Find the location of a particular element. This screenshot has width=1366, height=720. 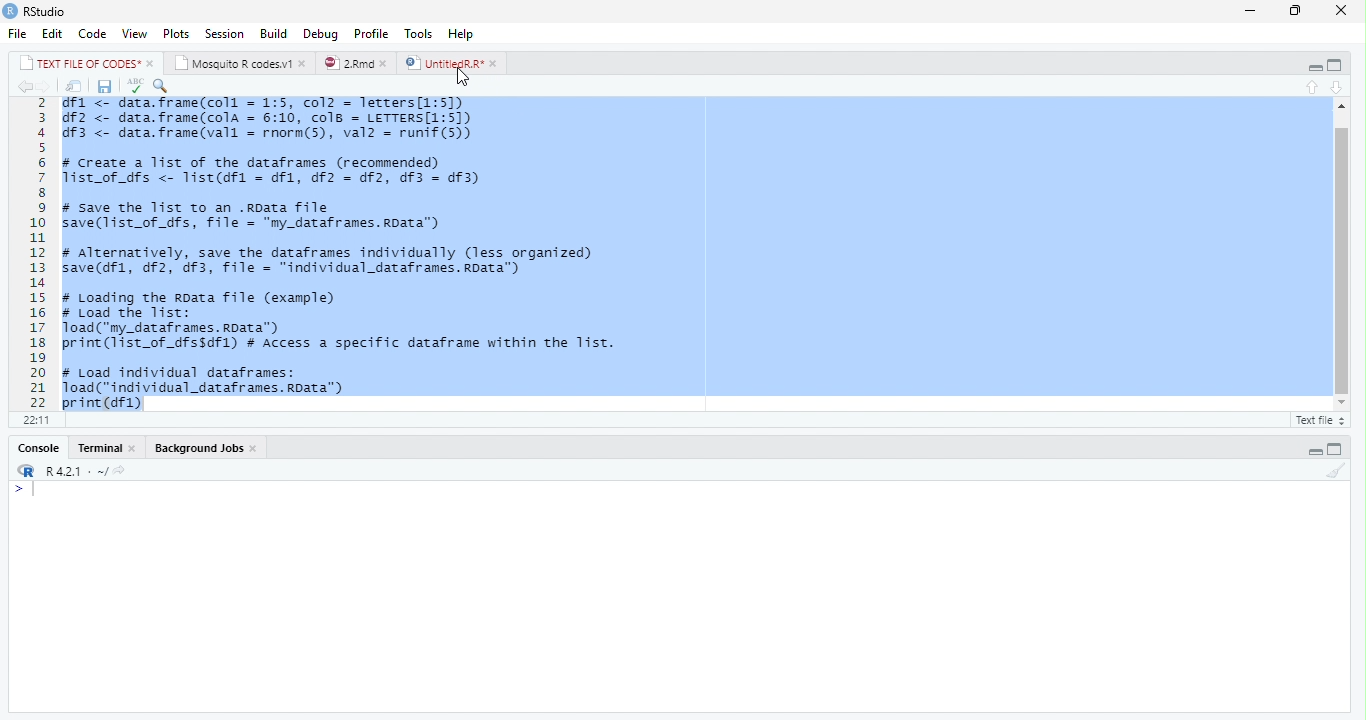

Profile is located at coordinates (372, 33).